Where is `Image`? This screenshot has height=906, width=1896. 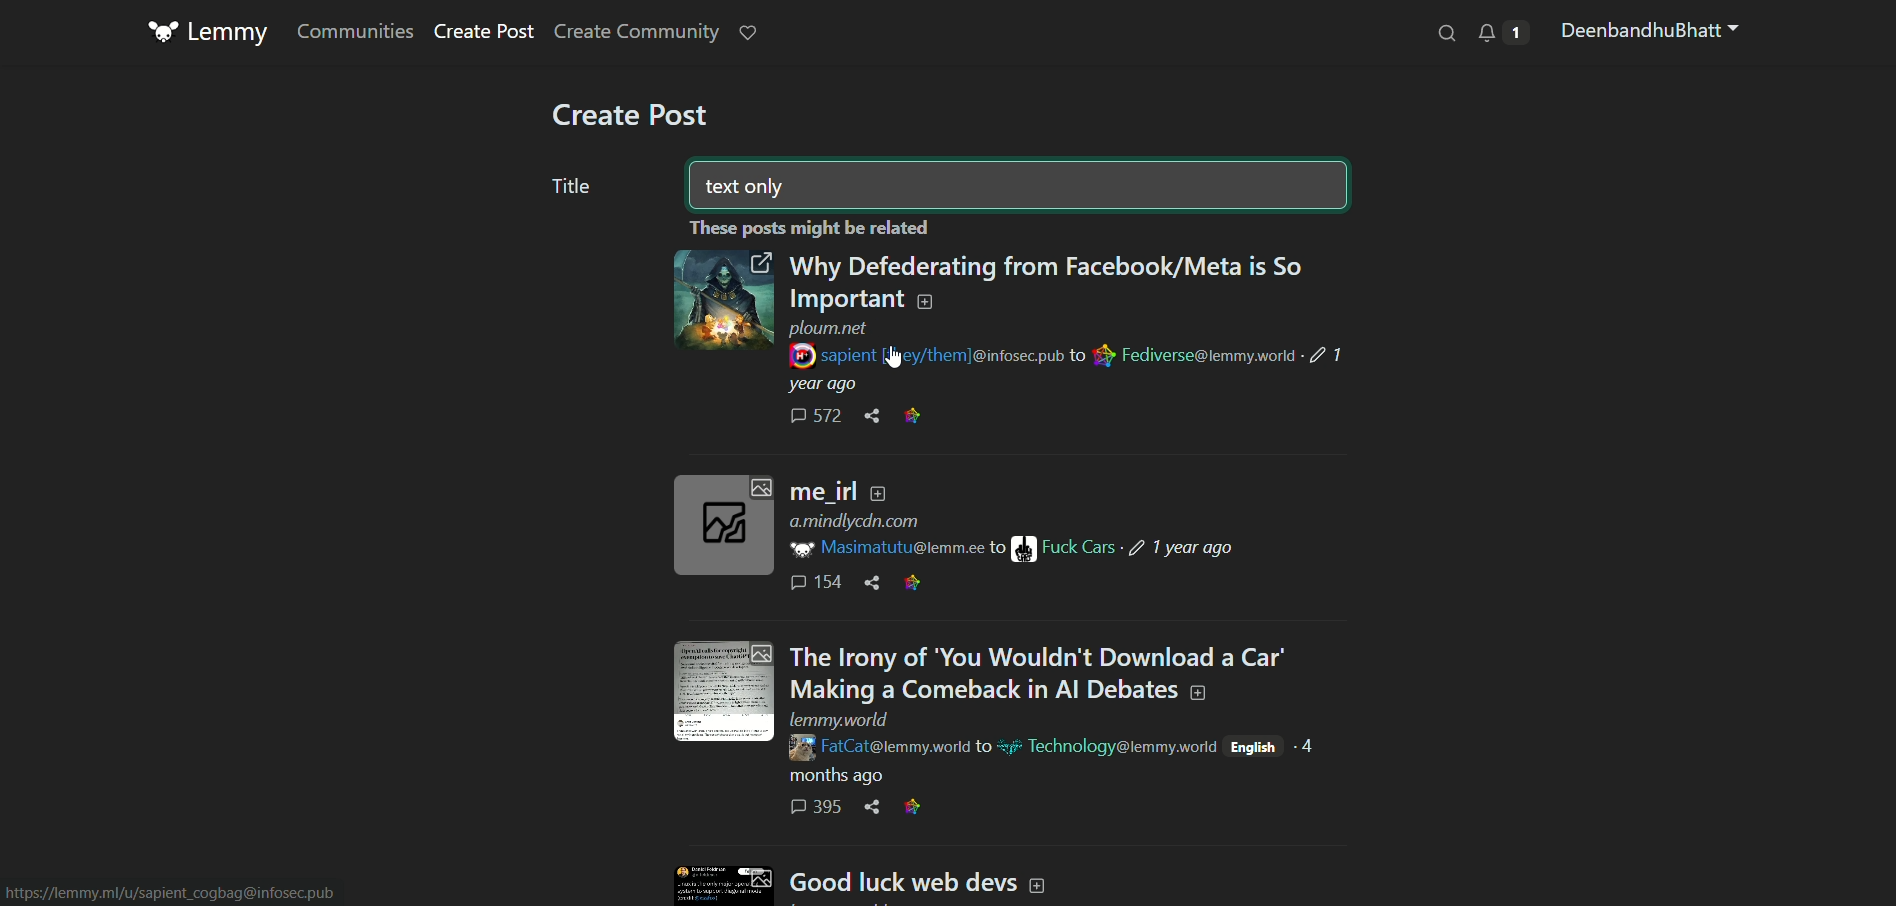 Image is located at coordinates (1023, 549).